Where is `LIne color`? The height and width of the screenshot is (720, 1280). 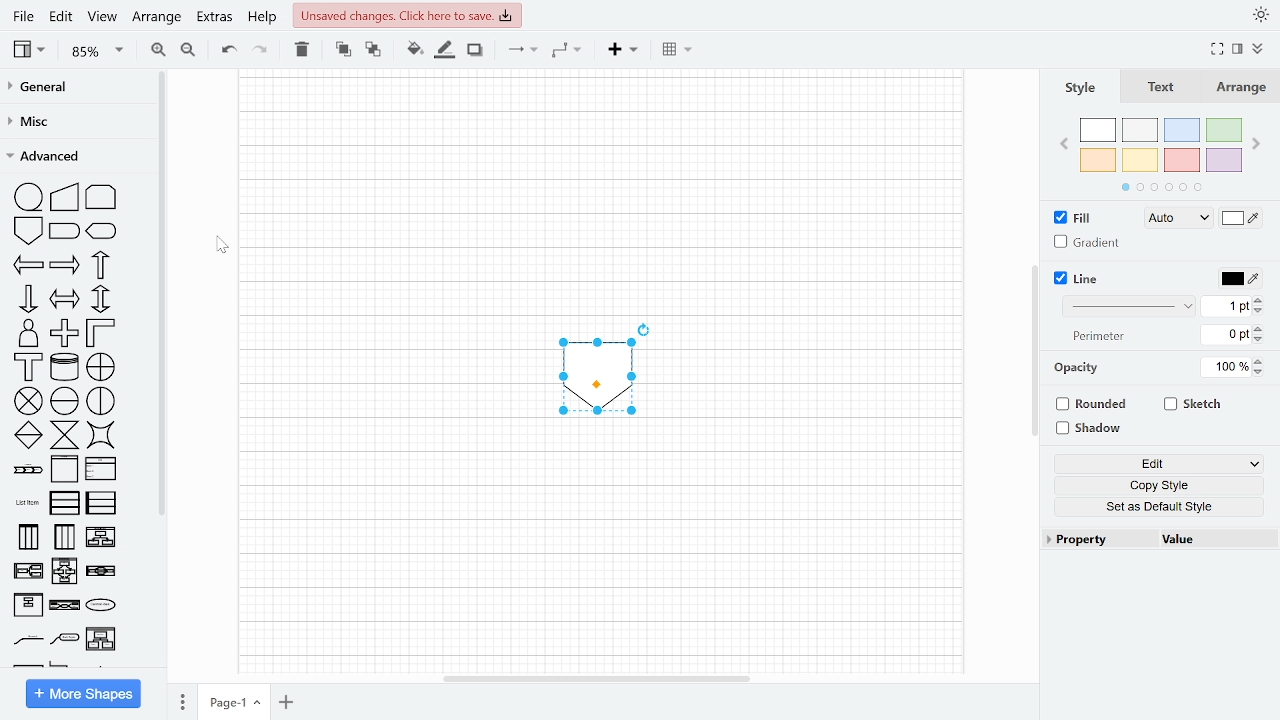
LIne color is located at coordinates (1238, 278).